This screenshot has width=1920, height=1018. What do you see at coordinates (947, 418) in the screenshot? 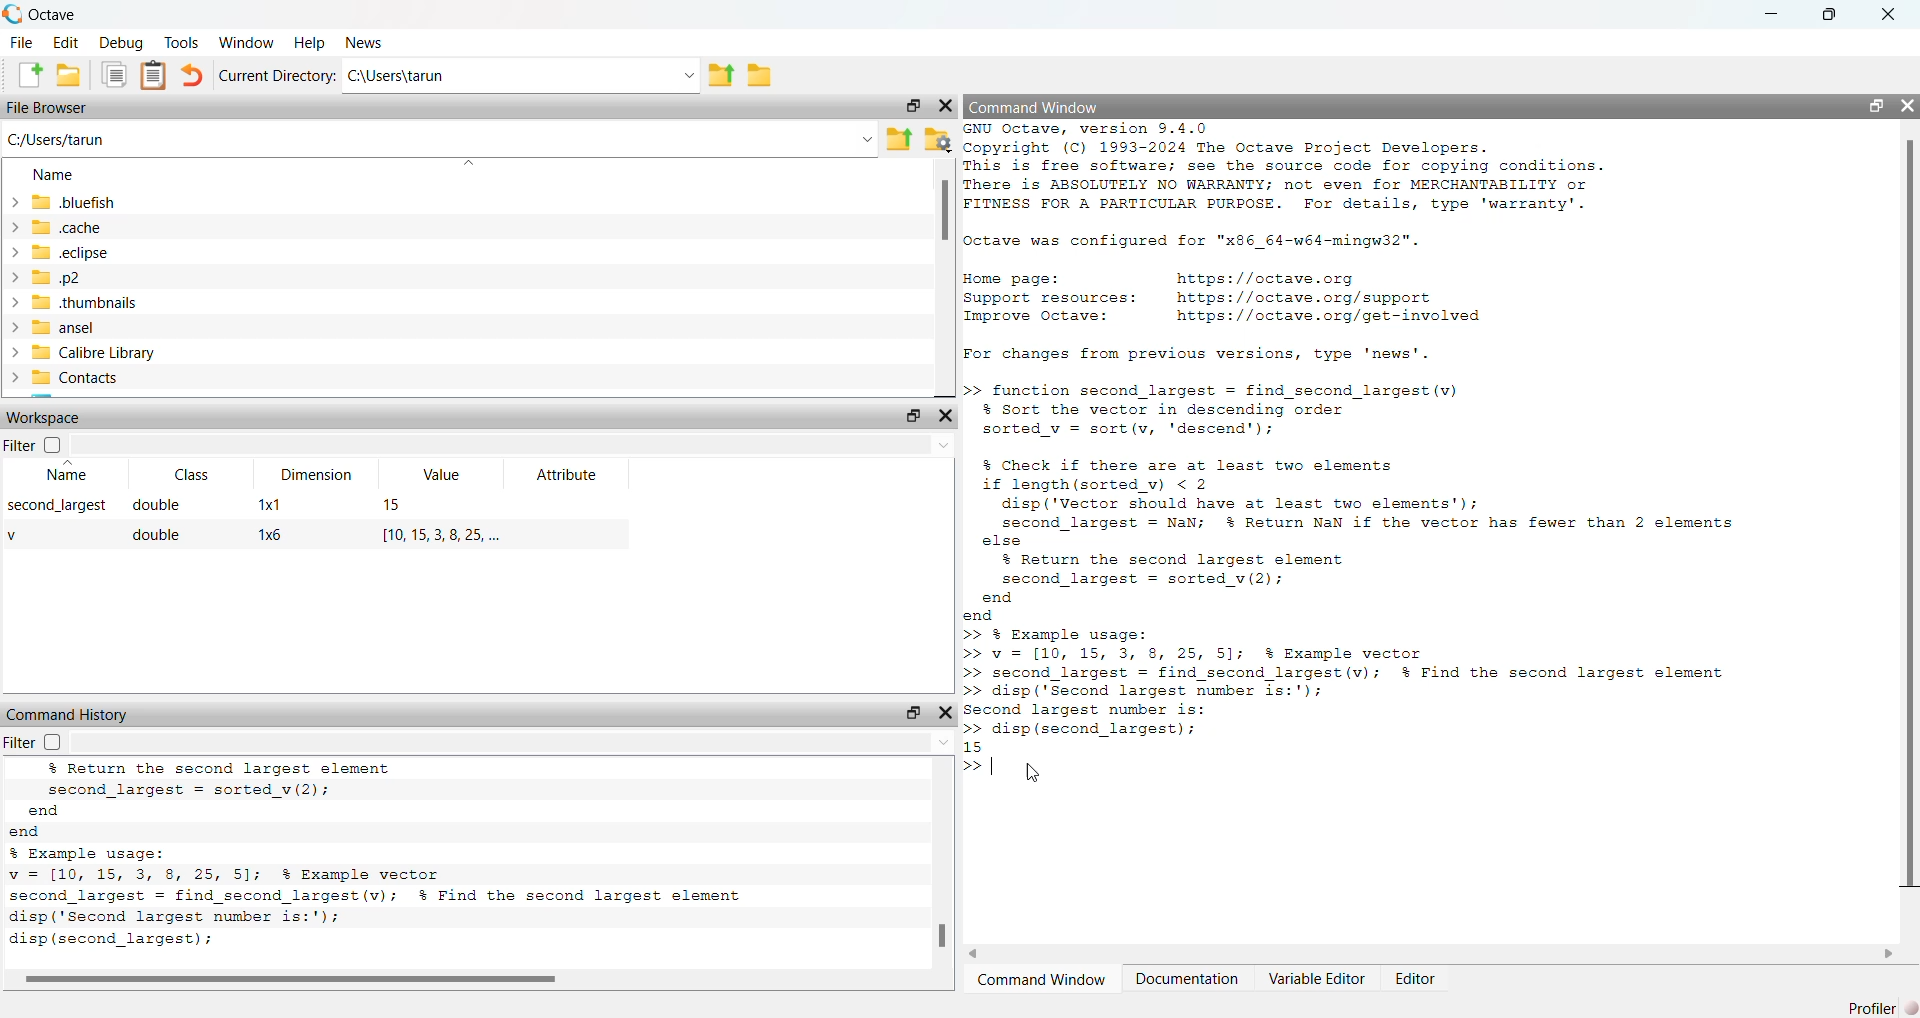
I see `hide widget` at bounding box center [947, 418].